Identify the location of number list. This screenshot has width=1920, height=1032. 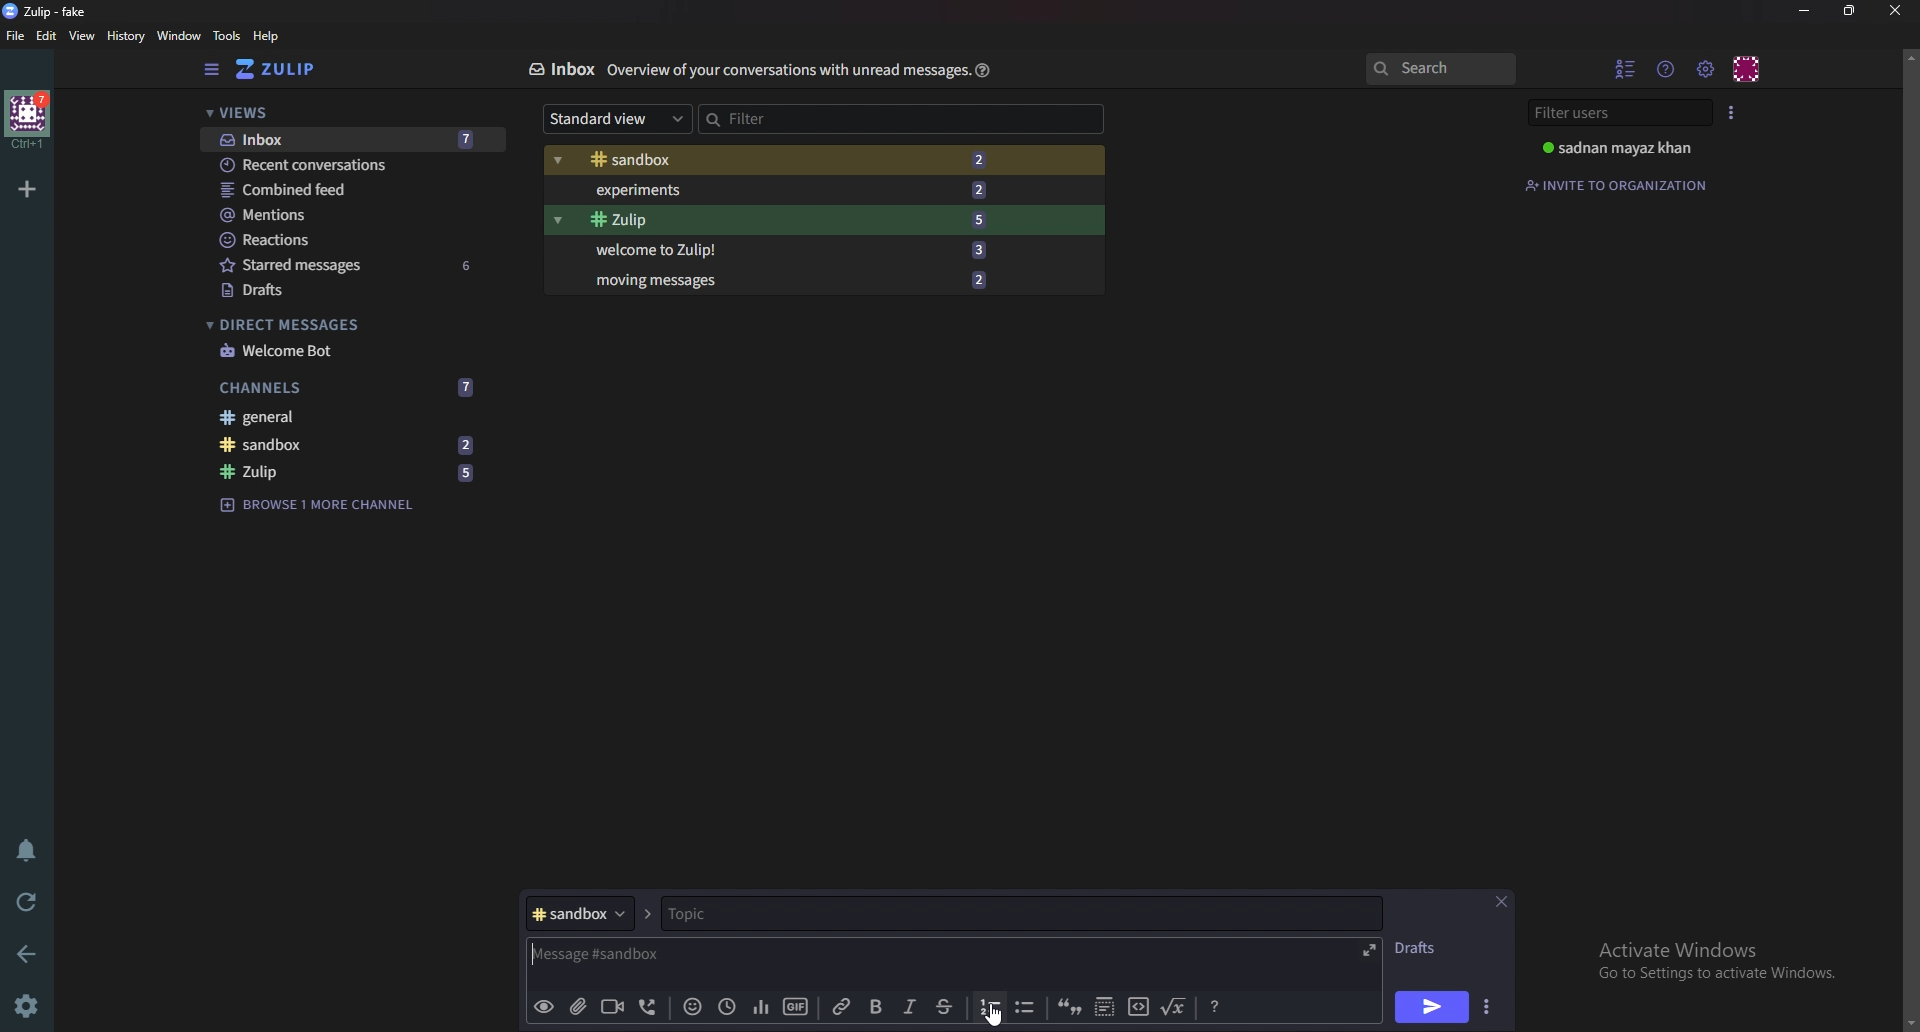
(990, 1006).